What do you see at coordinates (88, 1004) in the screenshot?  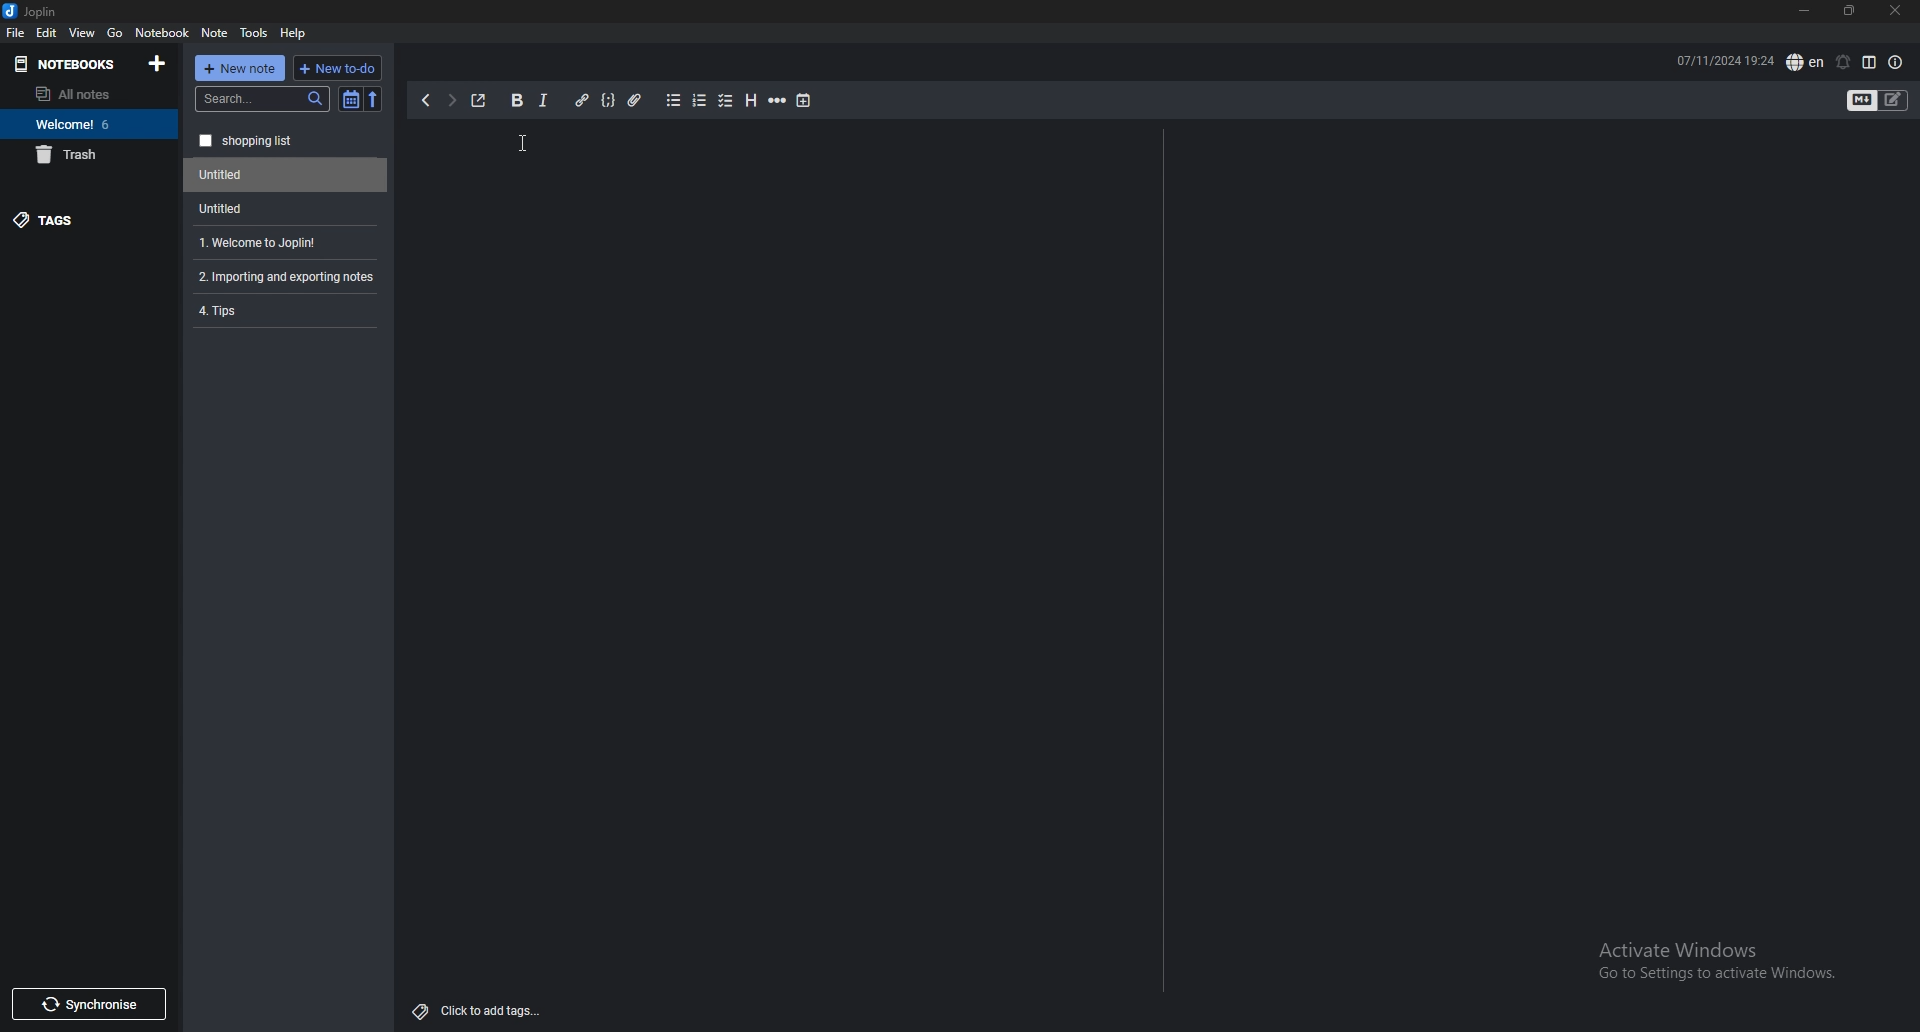 I see `Synchronise` at bounding box center [88, 1004].